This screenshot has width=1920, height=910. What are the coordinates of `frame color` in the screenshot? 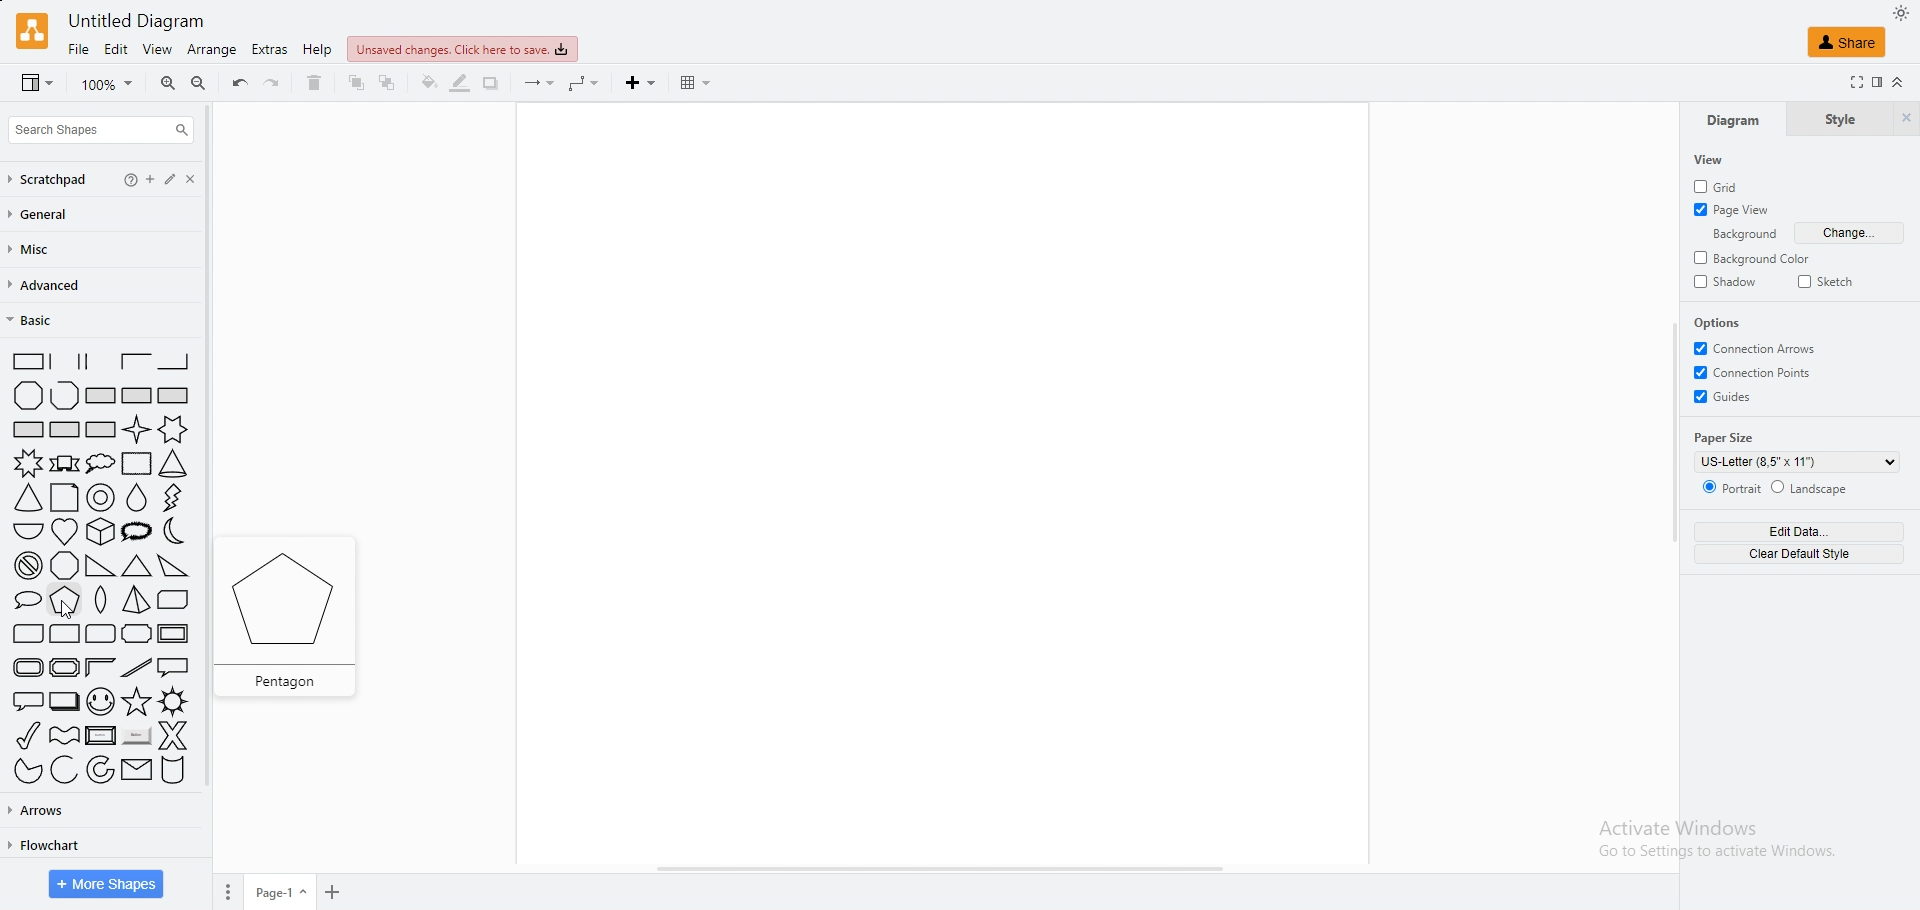 It's located at (100, 666).